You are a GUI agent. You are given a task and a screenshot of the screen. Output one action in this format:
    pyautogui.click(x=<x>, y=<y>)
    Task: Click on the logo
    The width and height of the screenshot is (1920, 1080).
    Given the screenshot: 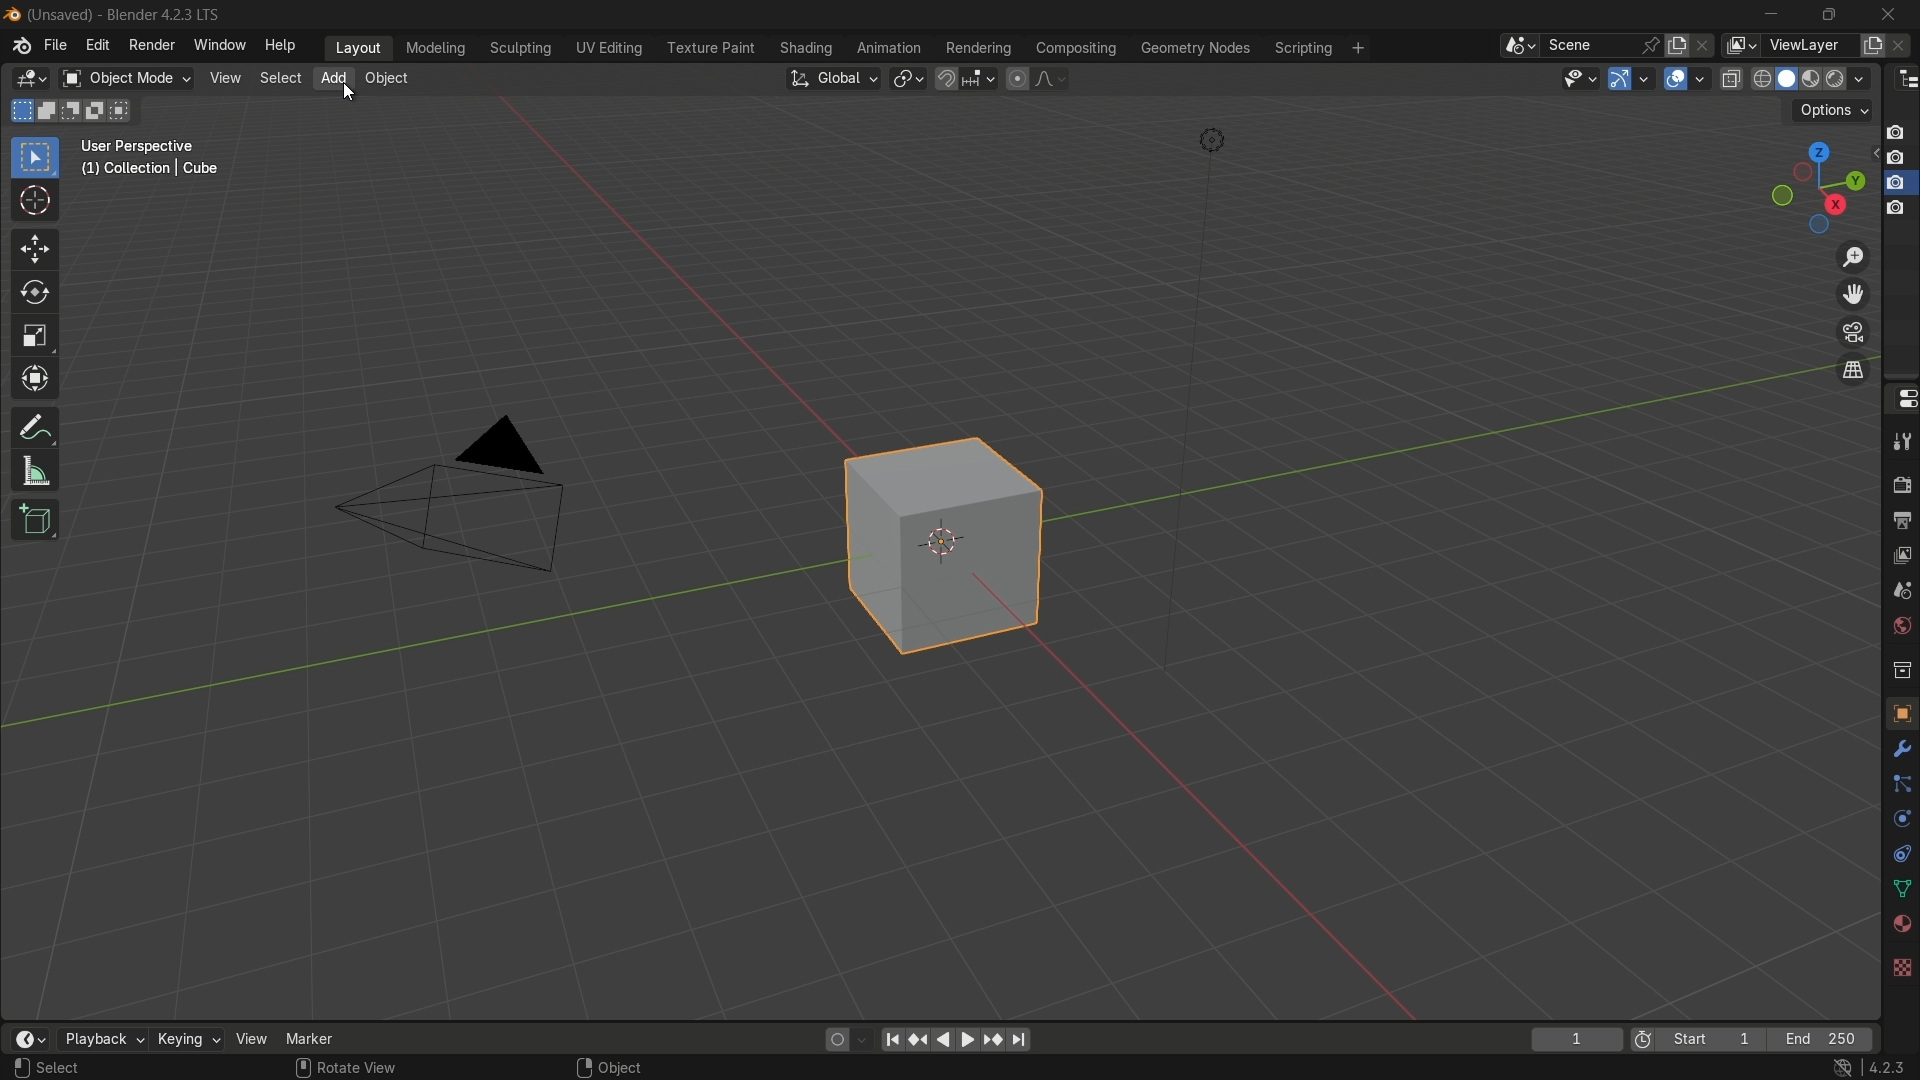 What is the action you would take?
    pyautogui.click(x=22, y=46)
    